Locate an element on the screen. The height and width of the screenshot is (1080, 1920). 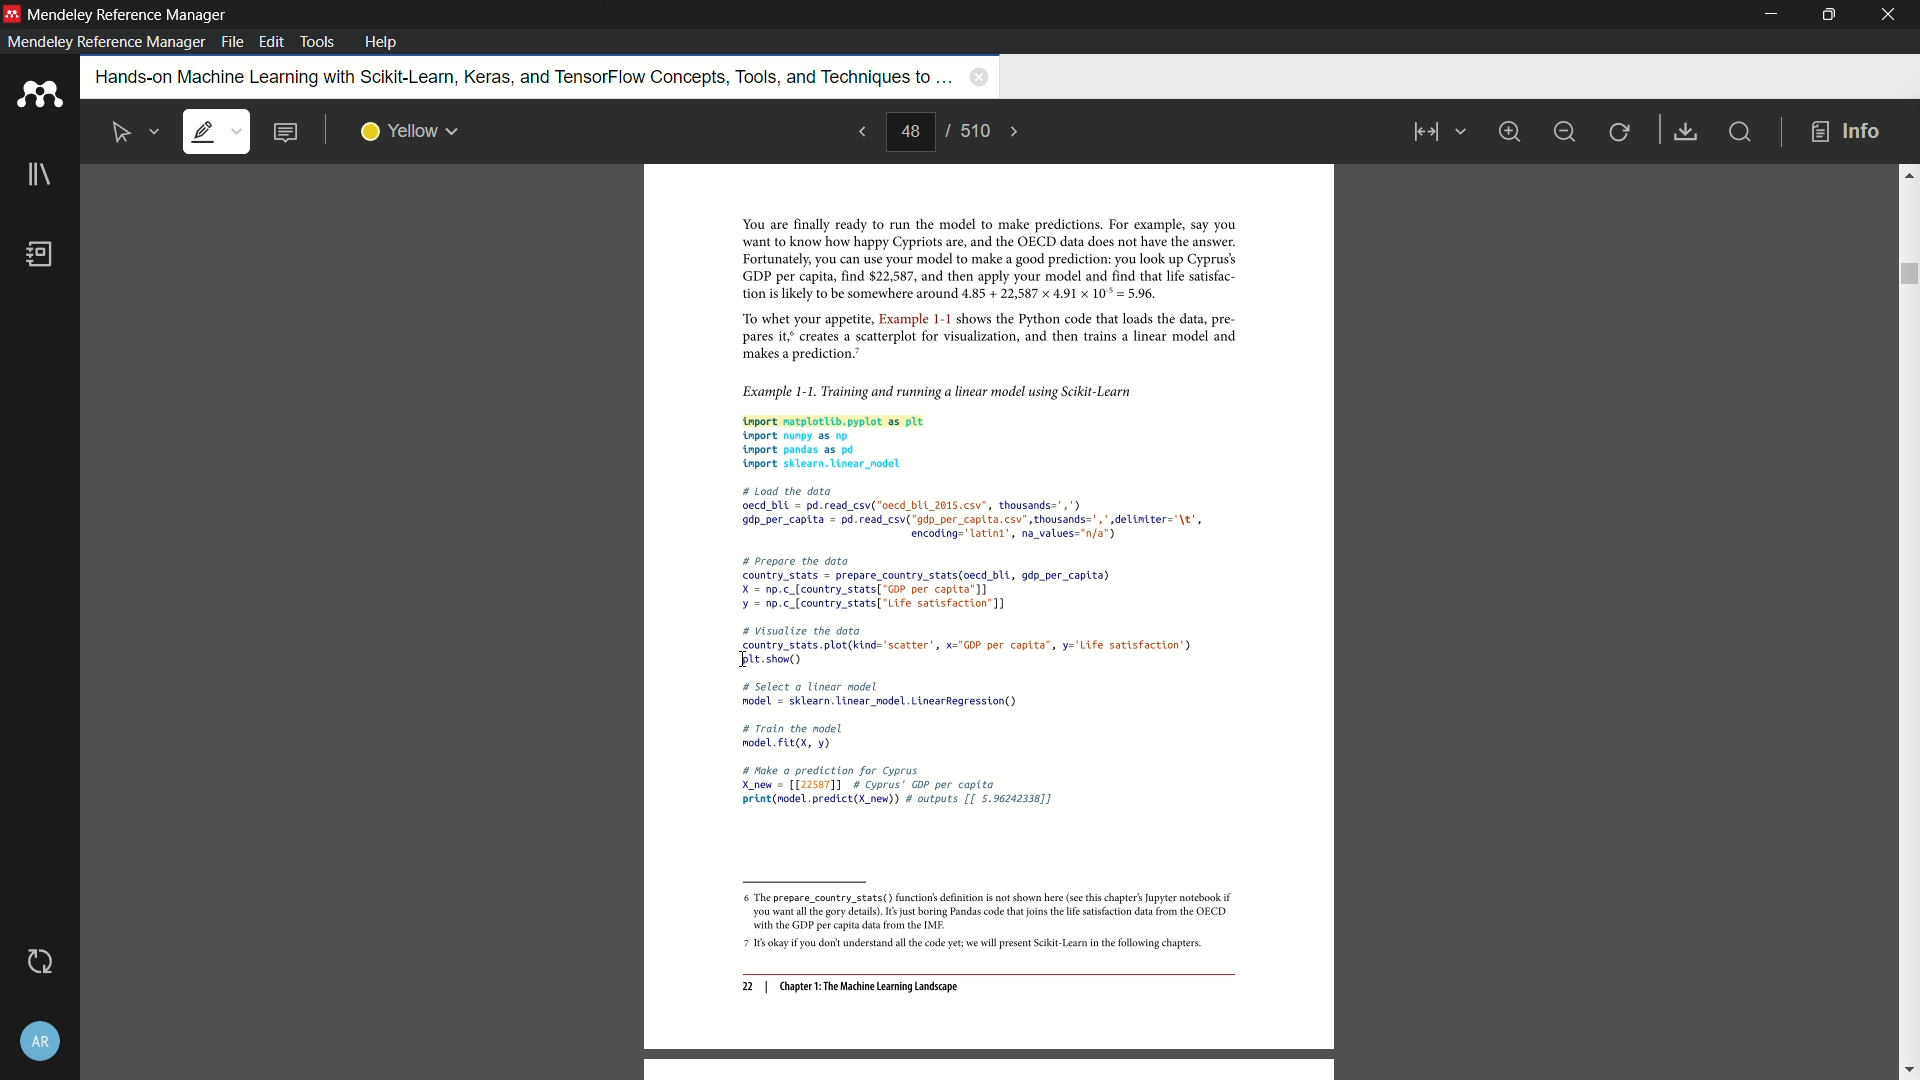
app icon is located at coordinates (39, 95).